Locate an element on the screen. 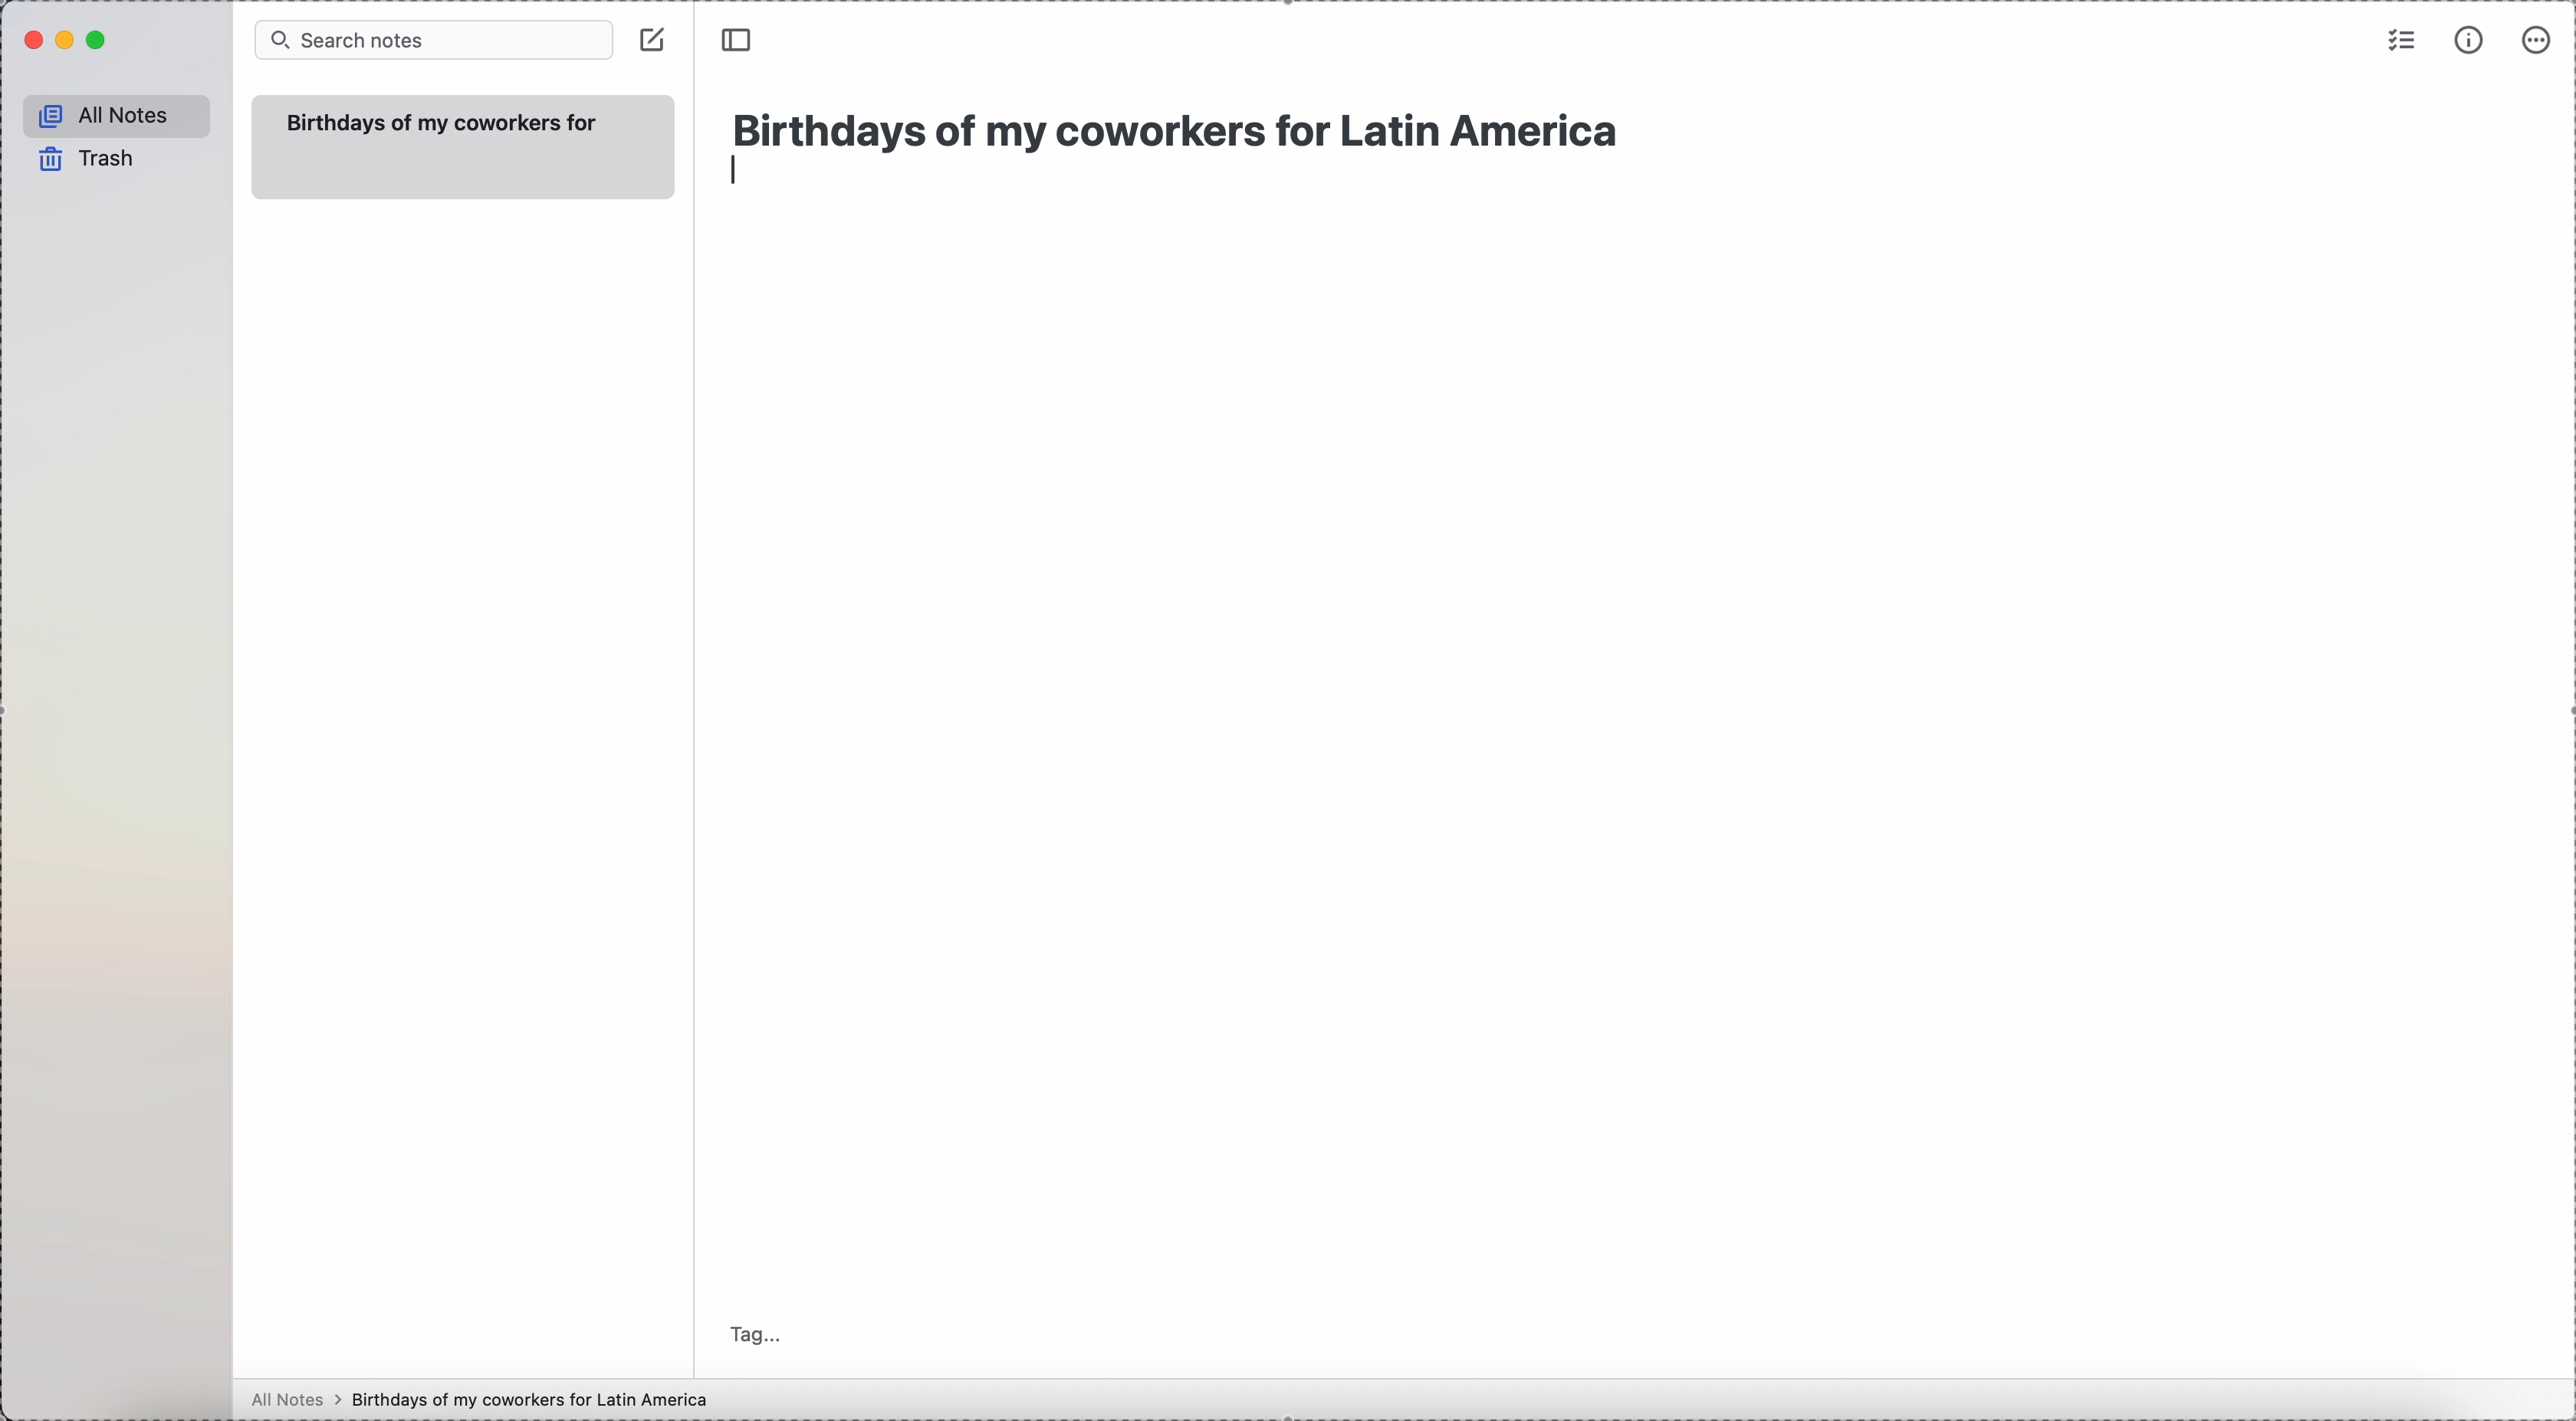 This screenshot has width=2576, height=1421. Birthdays of my coworkers for Latin America is located at coordinates (437, 121).